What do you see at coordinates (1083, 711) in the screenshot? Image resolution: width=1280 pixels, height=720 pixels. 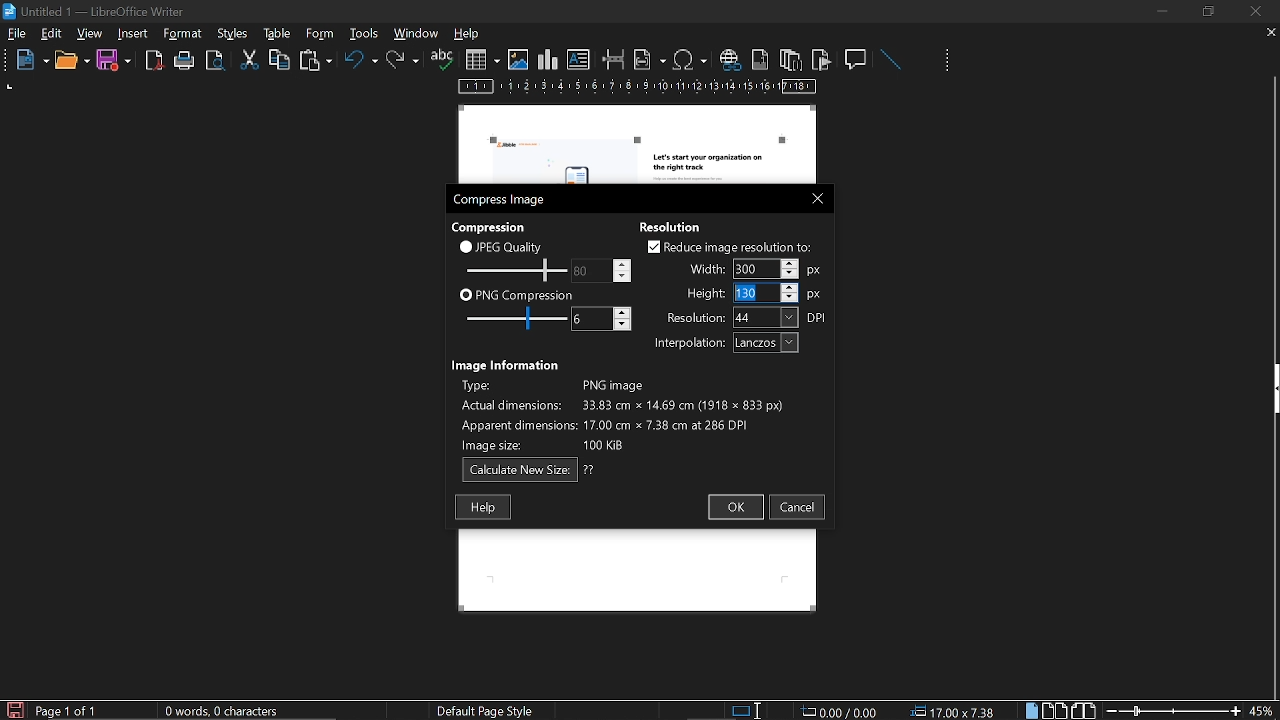 I see `book view` at bounding box center [1083, 711].